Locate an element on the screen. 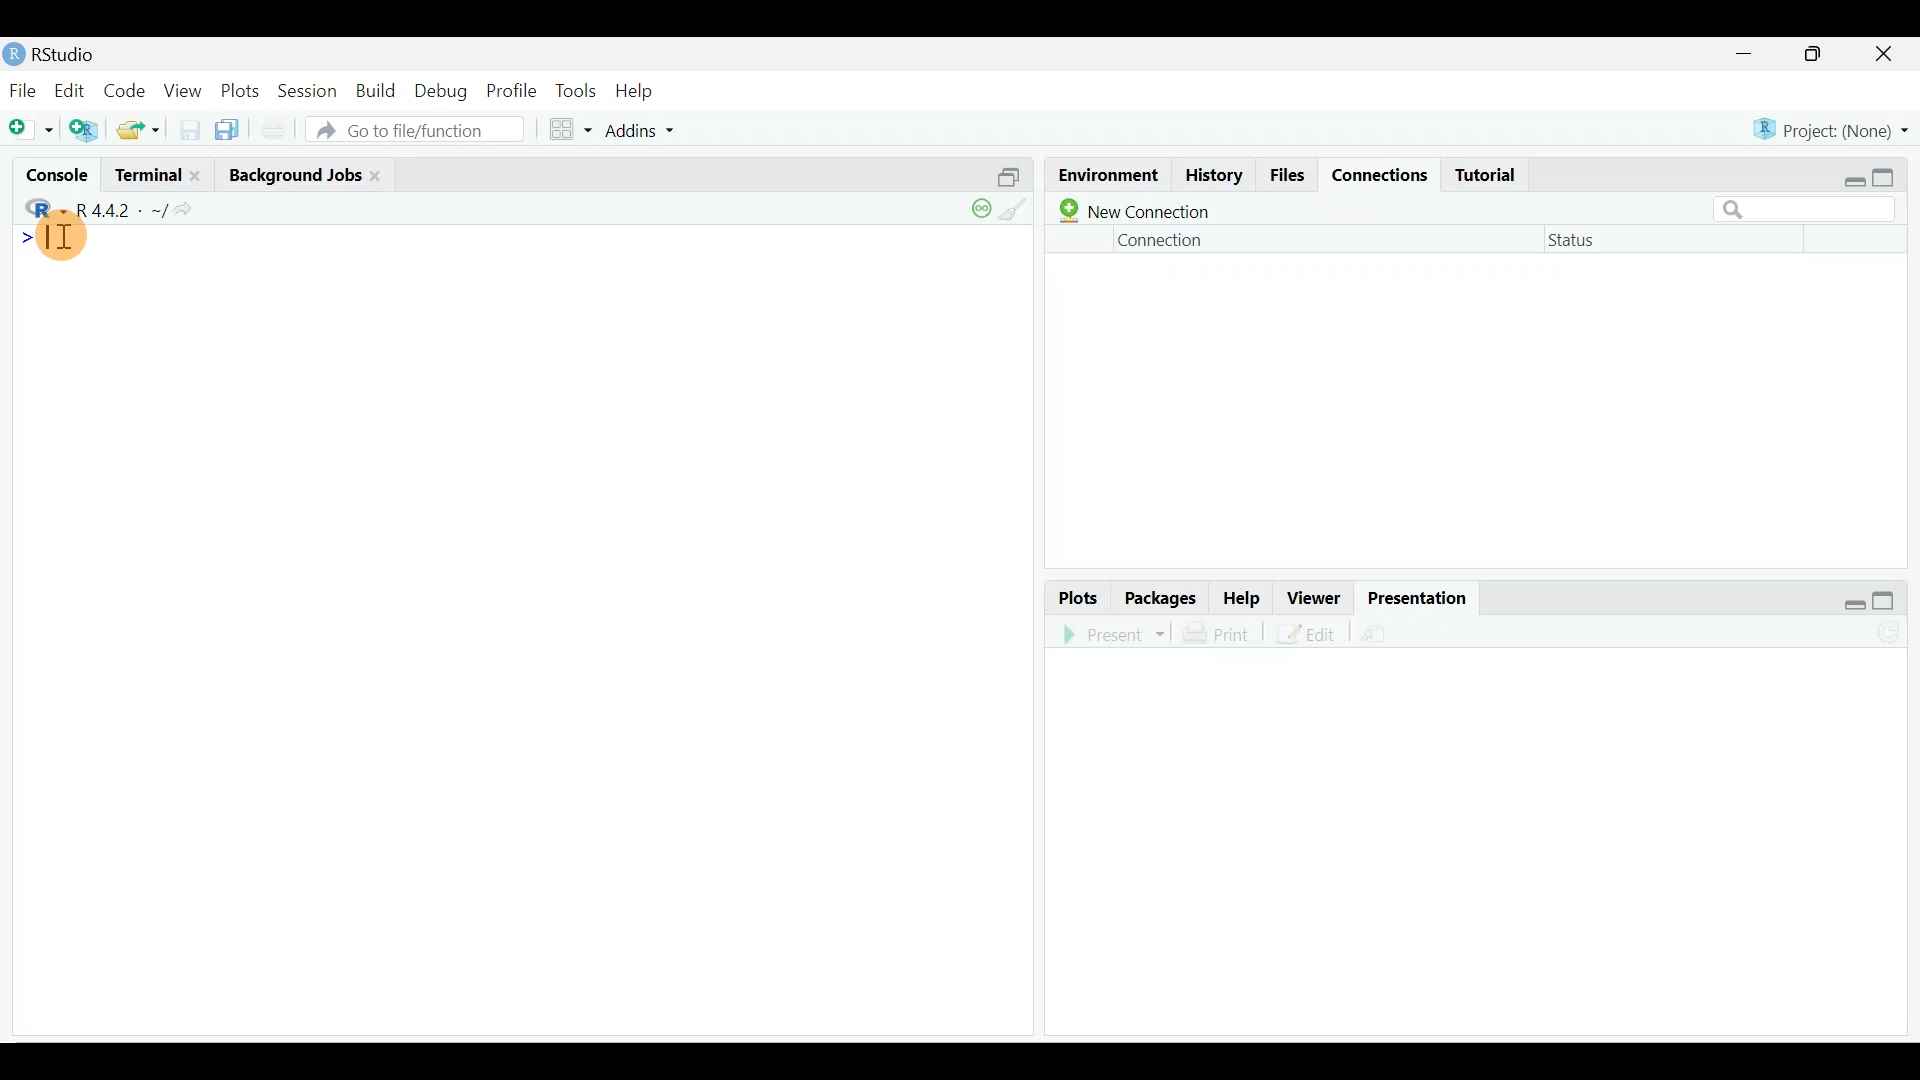 The width and height of the screenshot is (1920, 1080). Text cursor is located at coordinates (72, 240).